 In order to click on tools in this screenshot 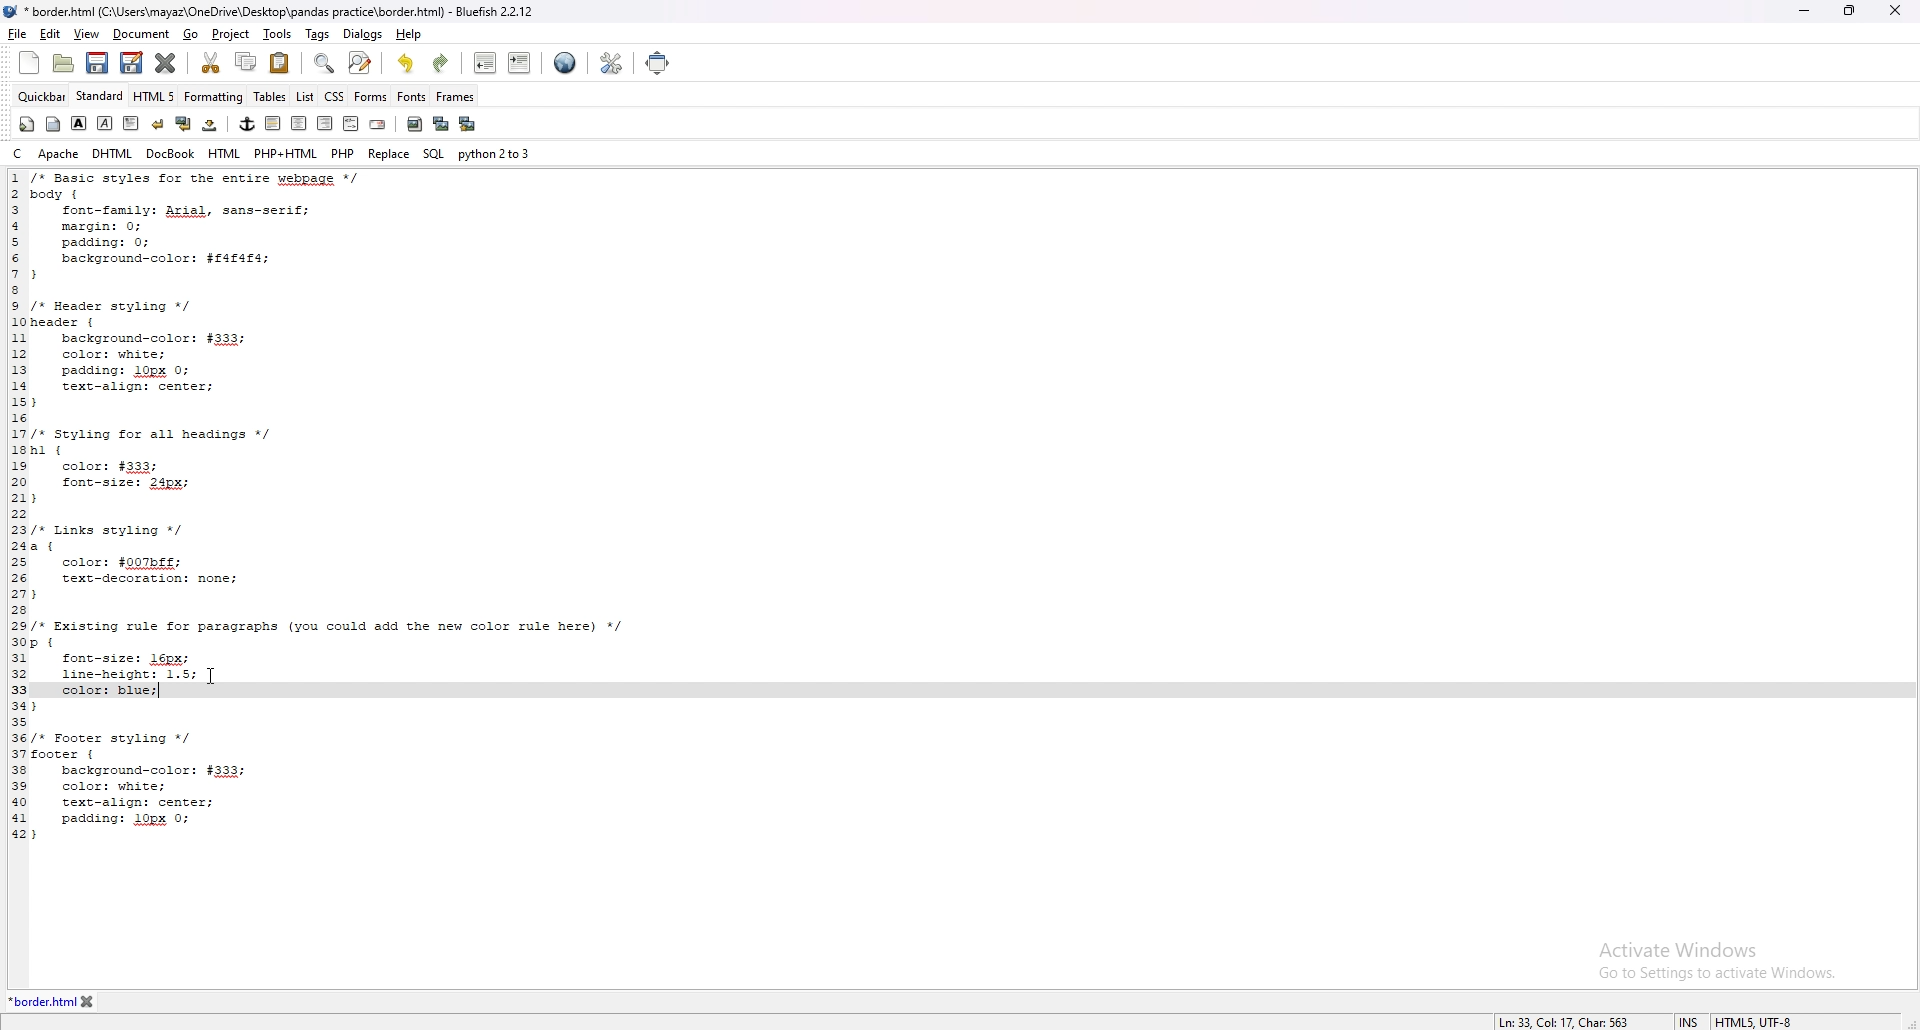, I will do `click(275, 33)`.